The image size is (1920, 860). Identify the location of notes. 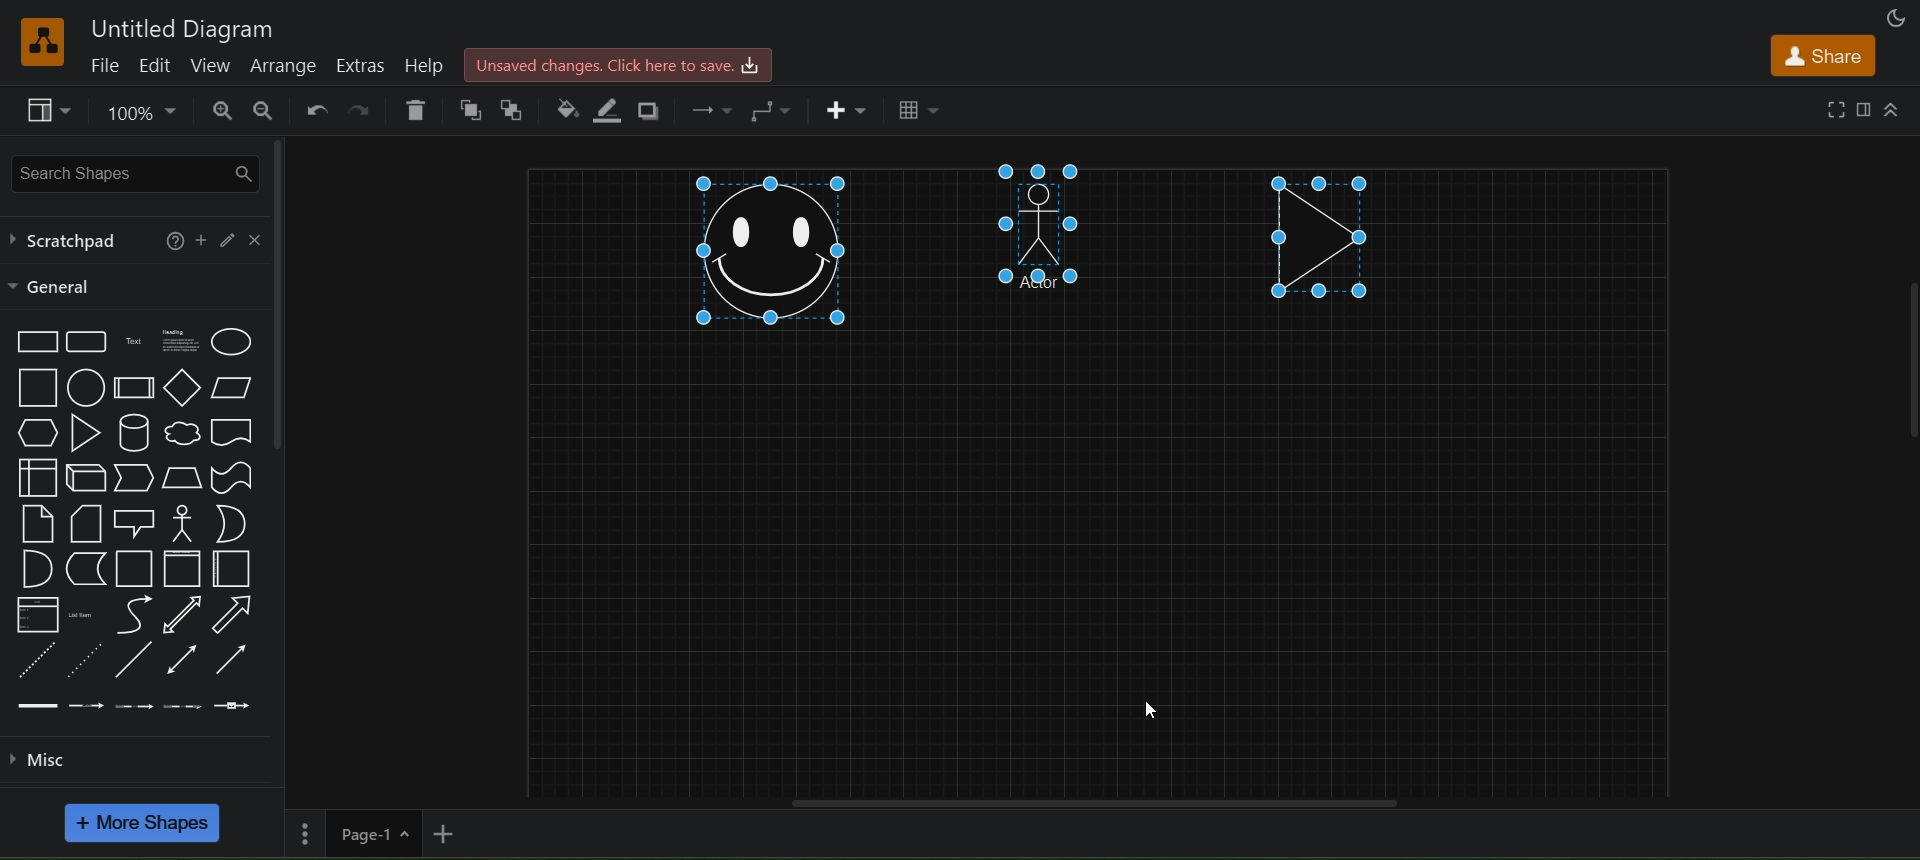
(32, 522).